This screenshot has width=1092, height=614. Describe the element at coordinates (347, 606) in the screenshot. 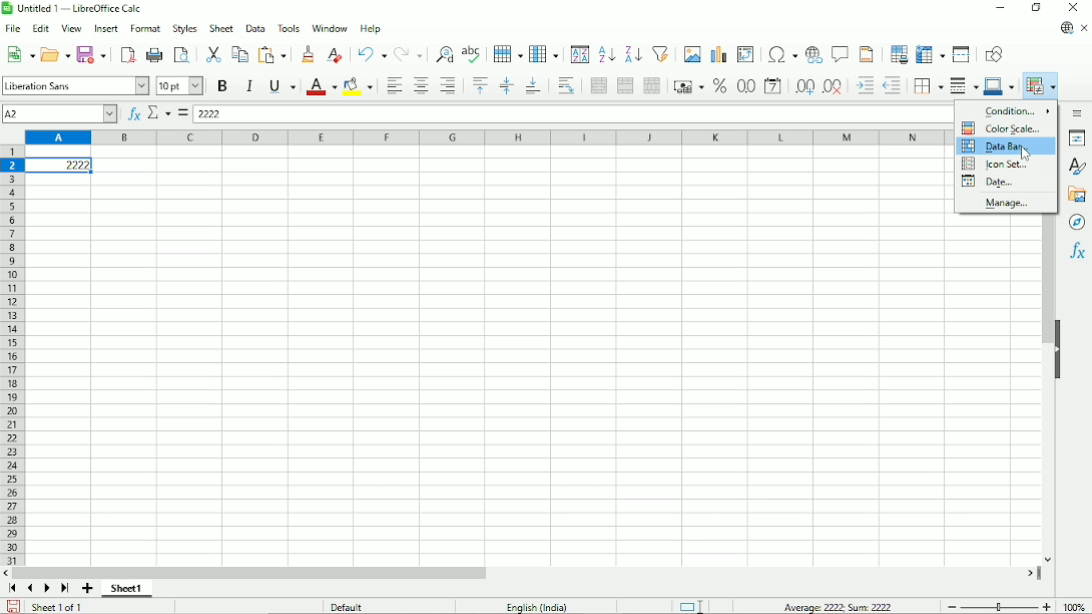

I see `Default` at that location.